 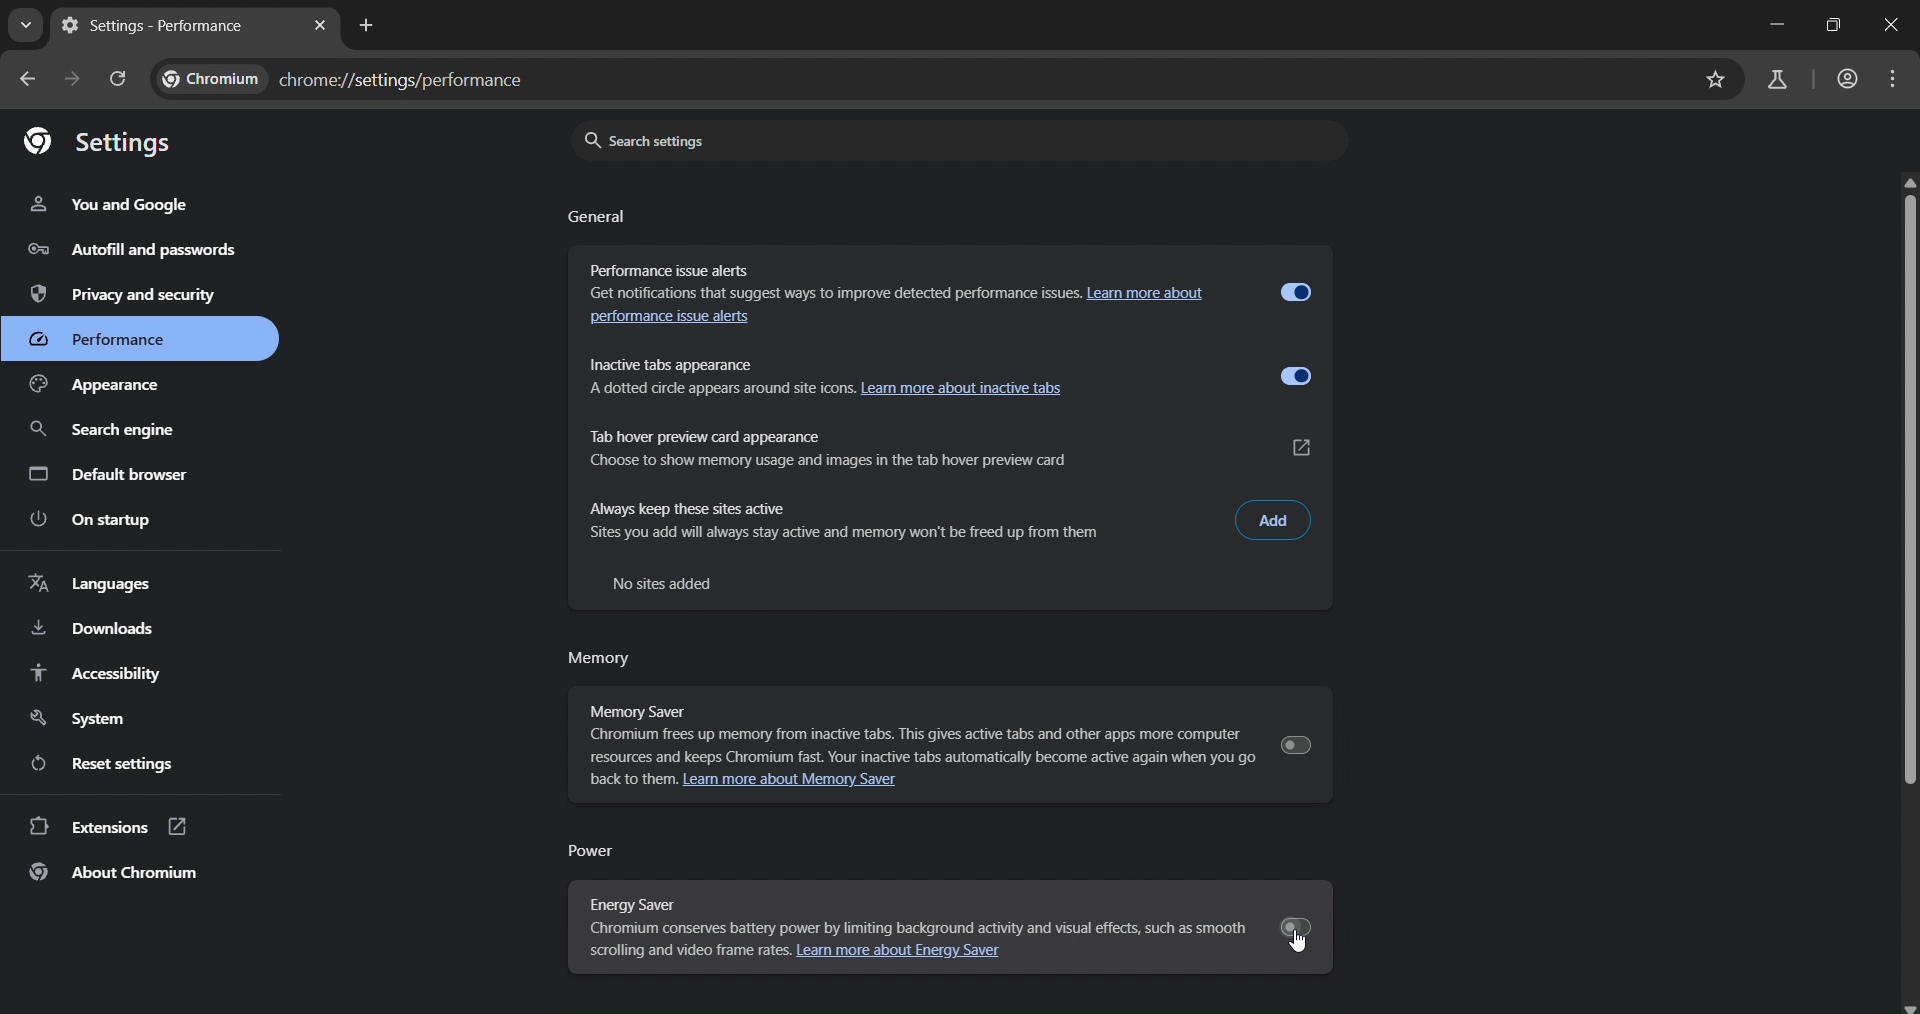 What do you see at coordinates (898, 521) in the screenshot?
I see `always keep these sites active` at bounding box center [898, 521].